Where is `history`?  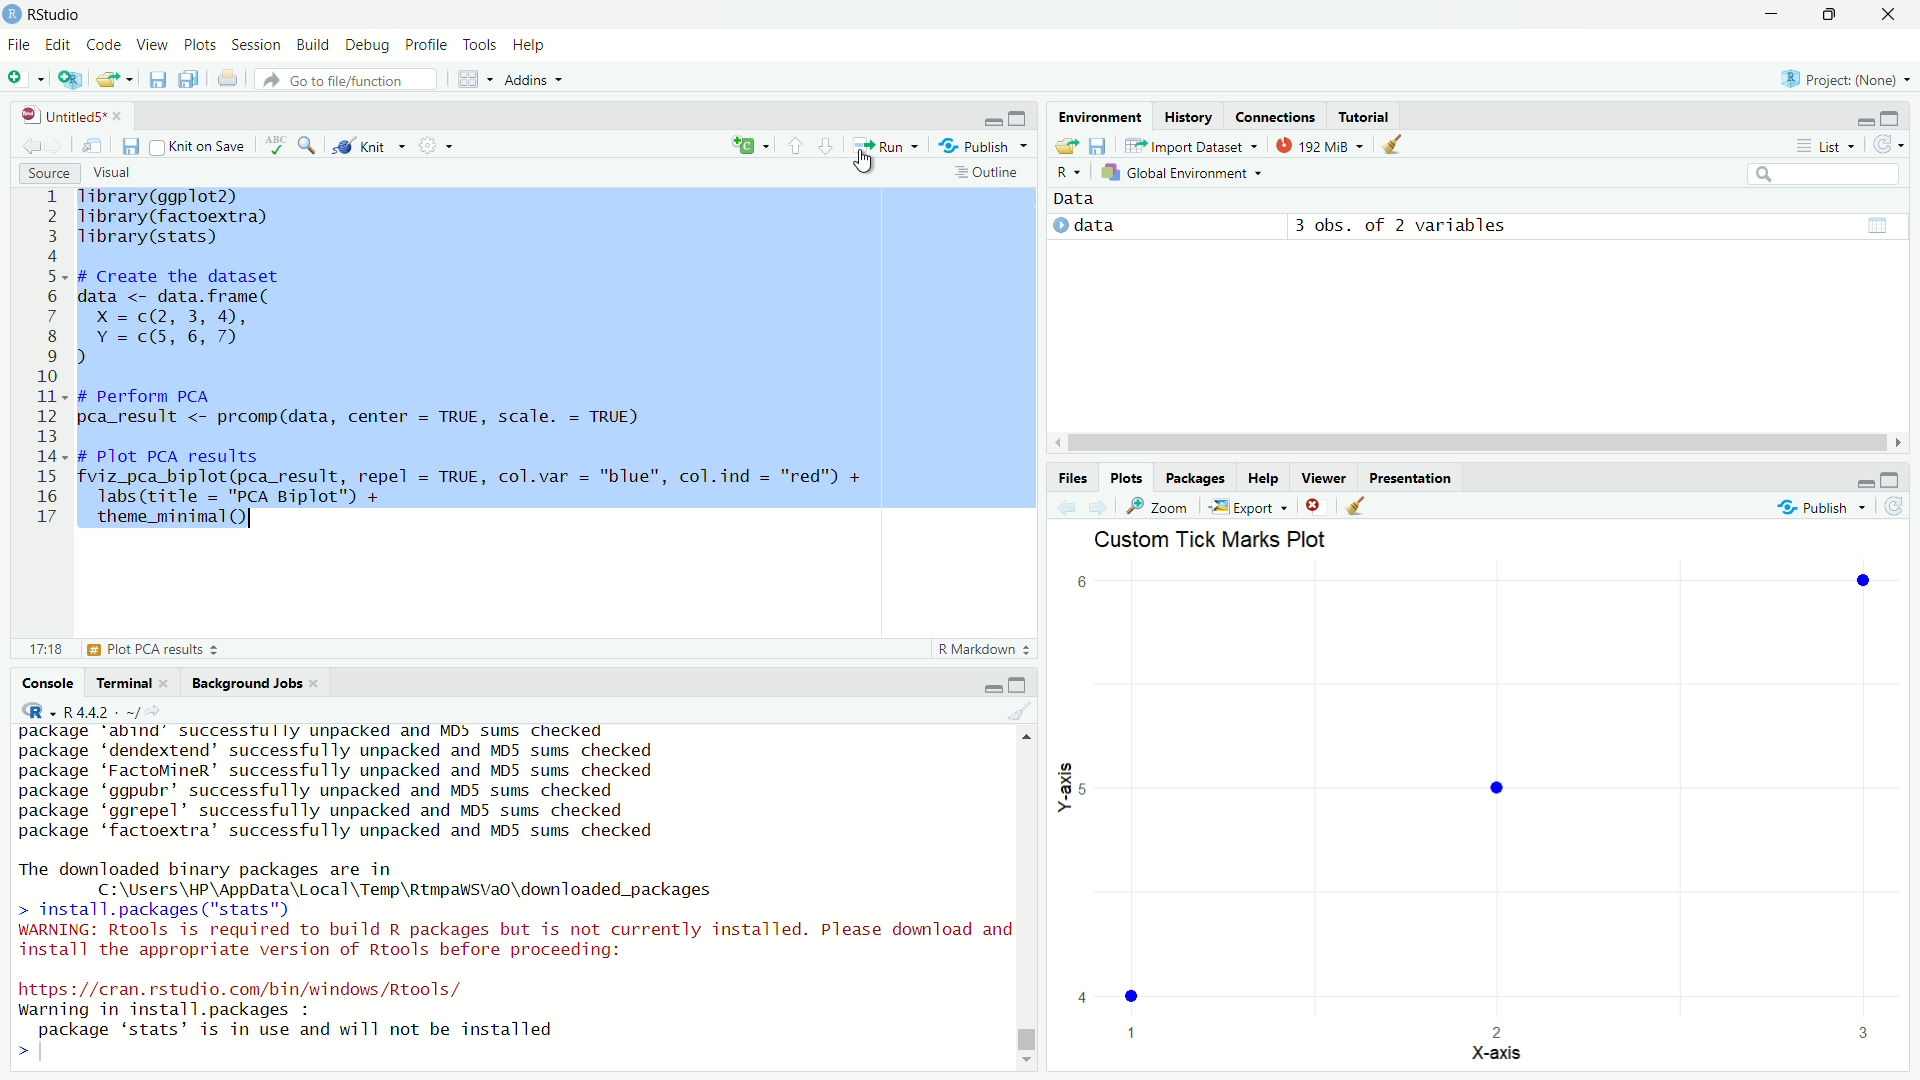 history is located at coordinates (1189, 117).